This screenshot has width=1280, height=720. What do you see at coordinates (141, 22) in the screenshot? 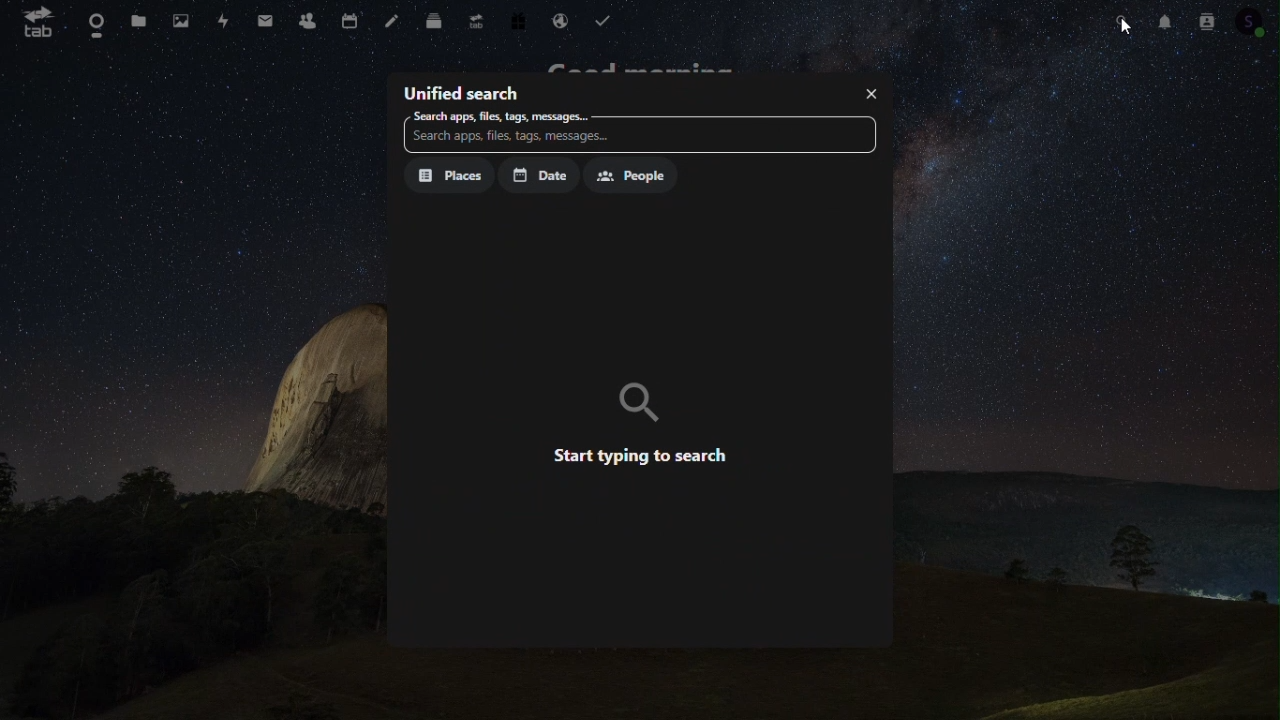
I see `Files` at bounding box center [141, 22].